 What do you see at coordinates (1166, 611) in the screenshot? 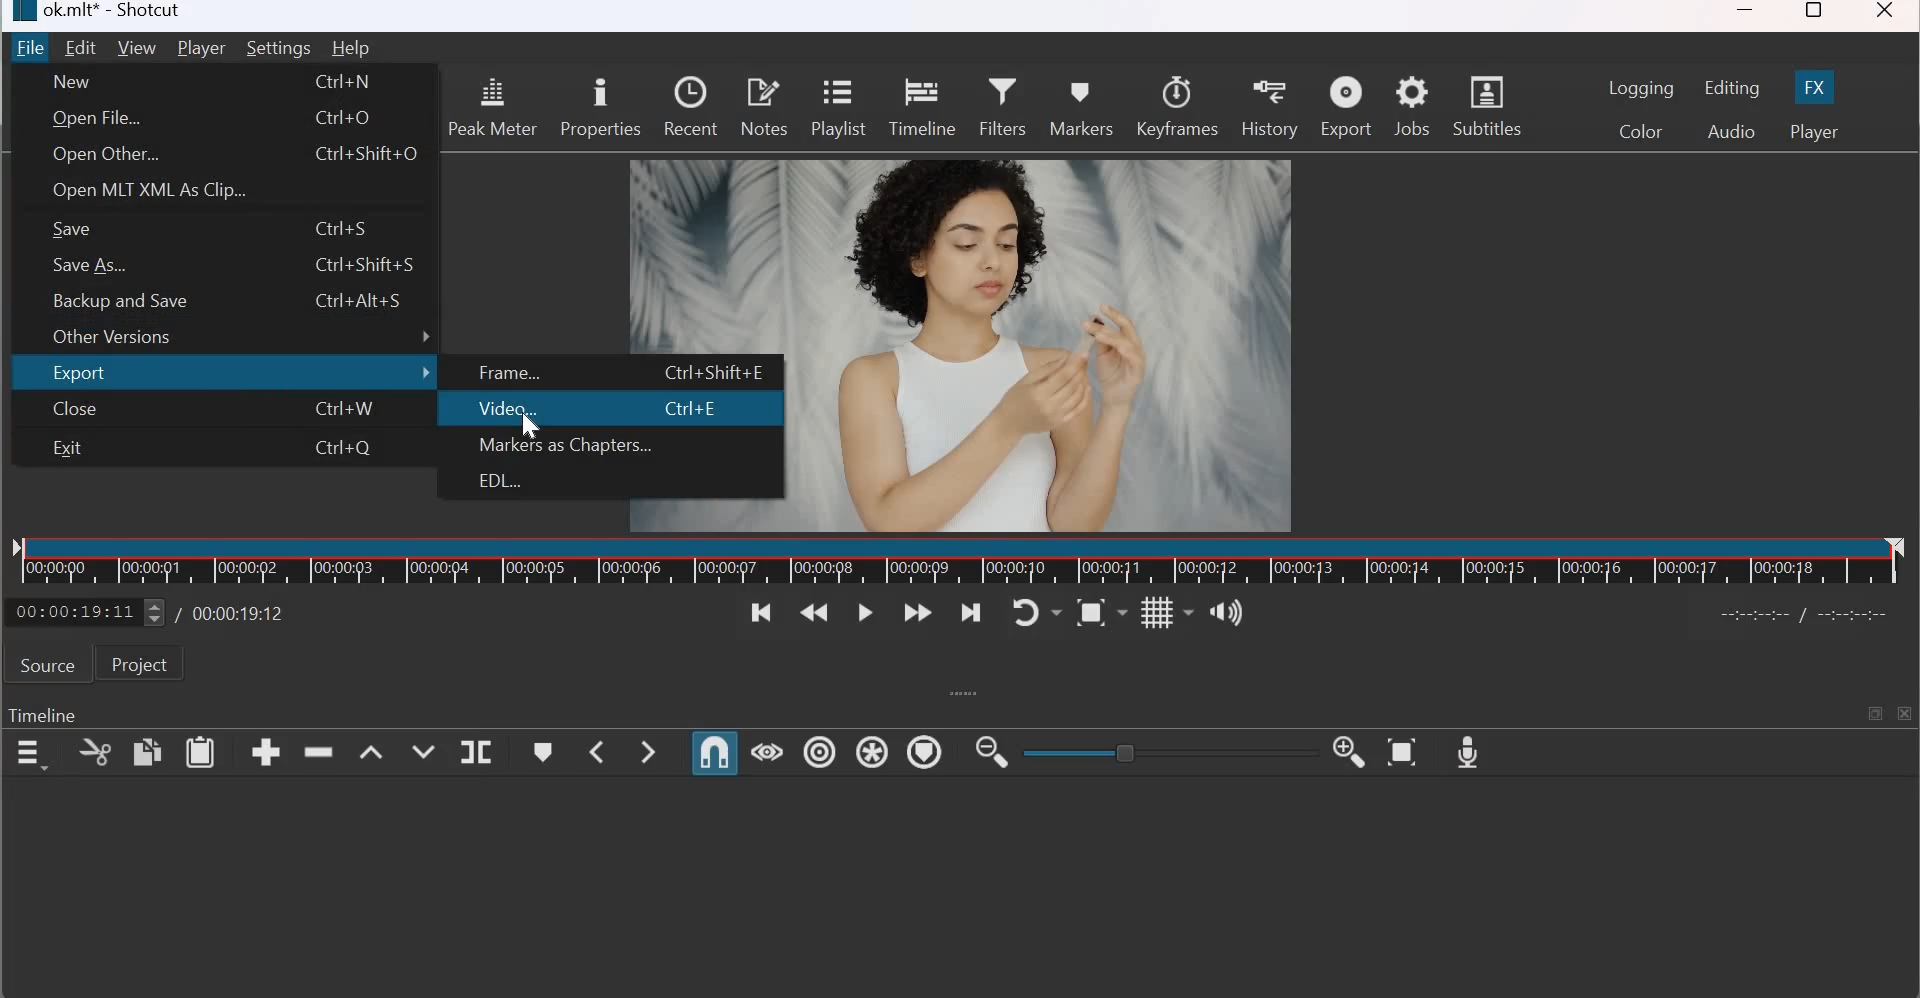
I see `Toggle grid display on the player` at bounding box center [1166, 611].